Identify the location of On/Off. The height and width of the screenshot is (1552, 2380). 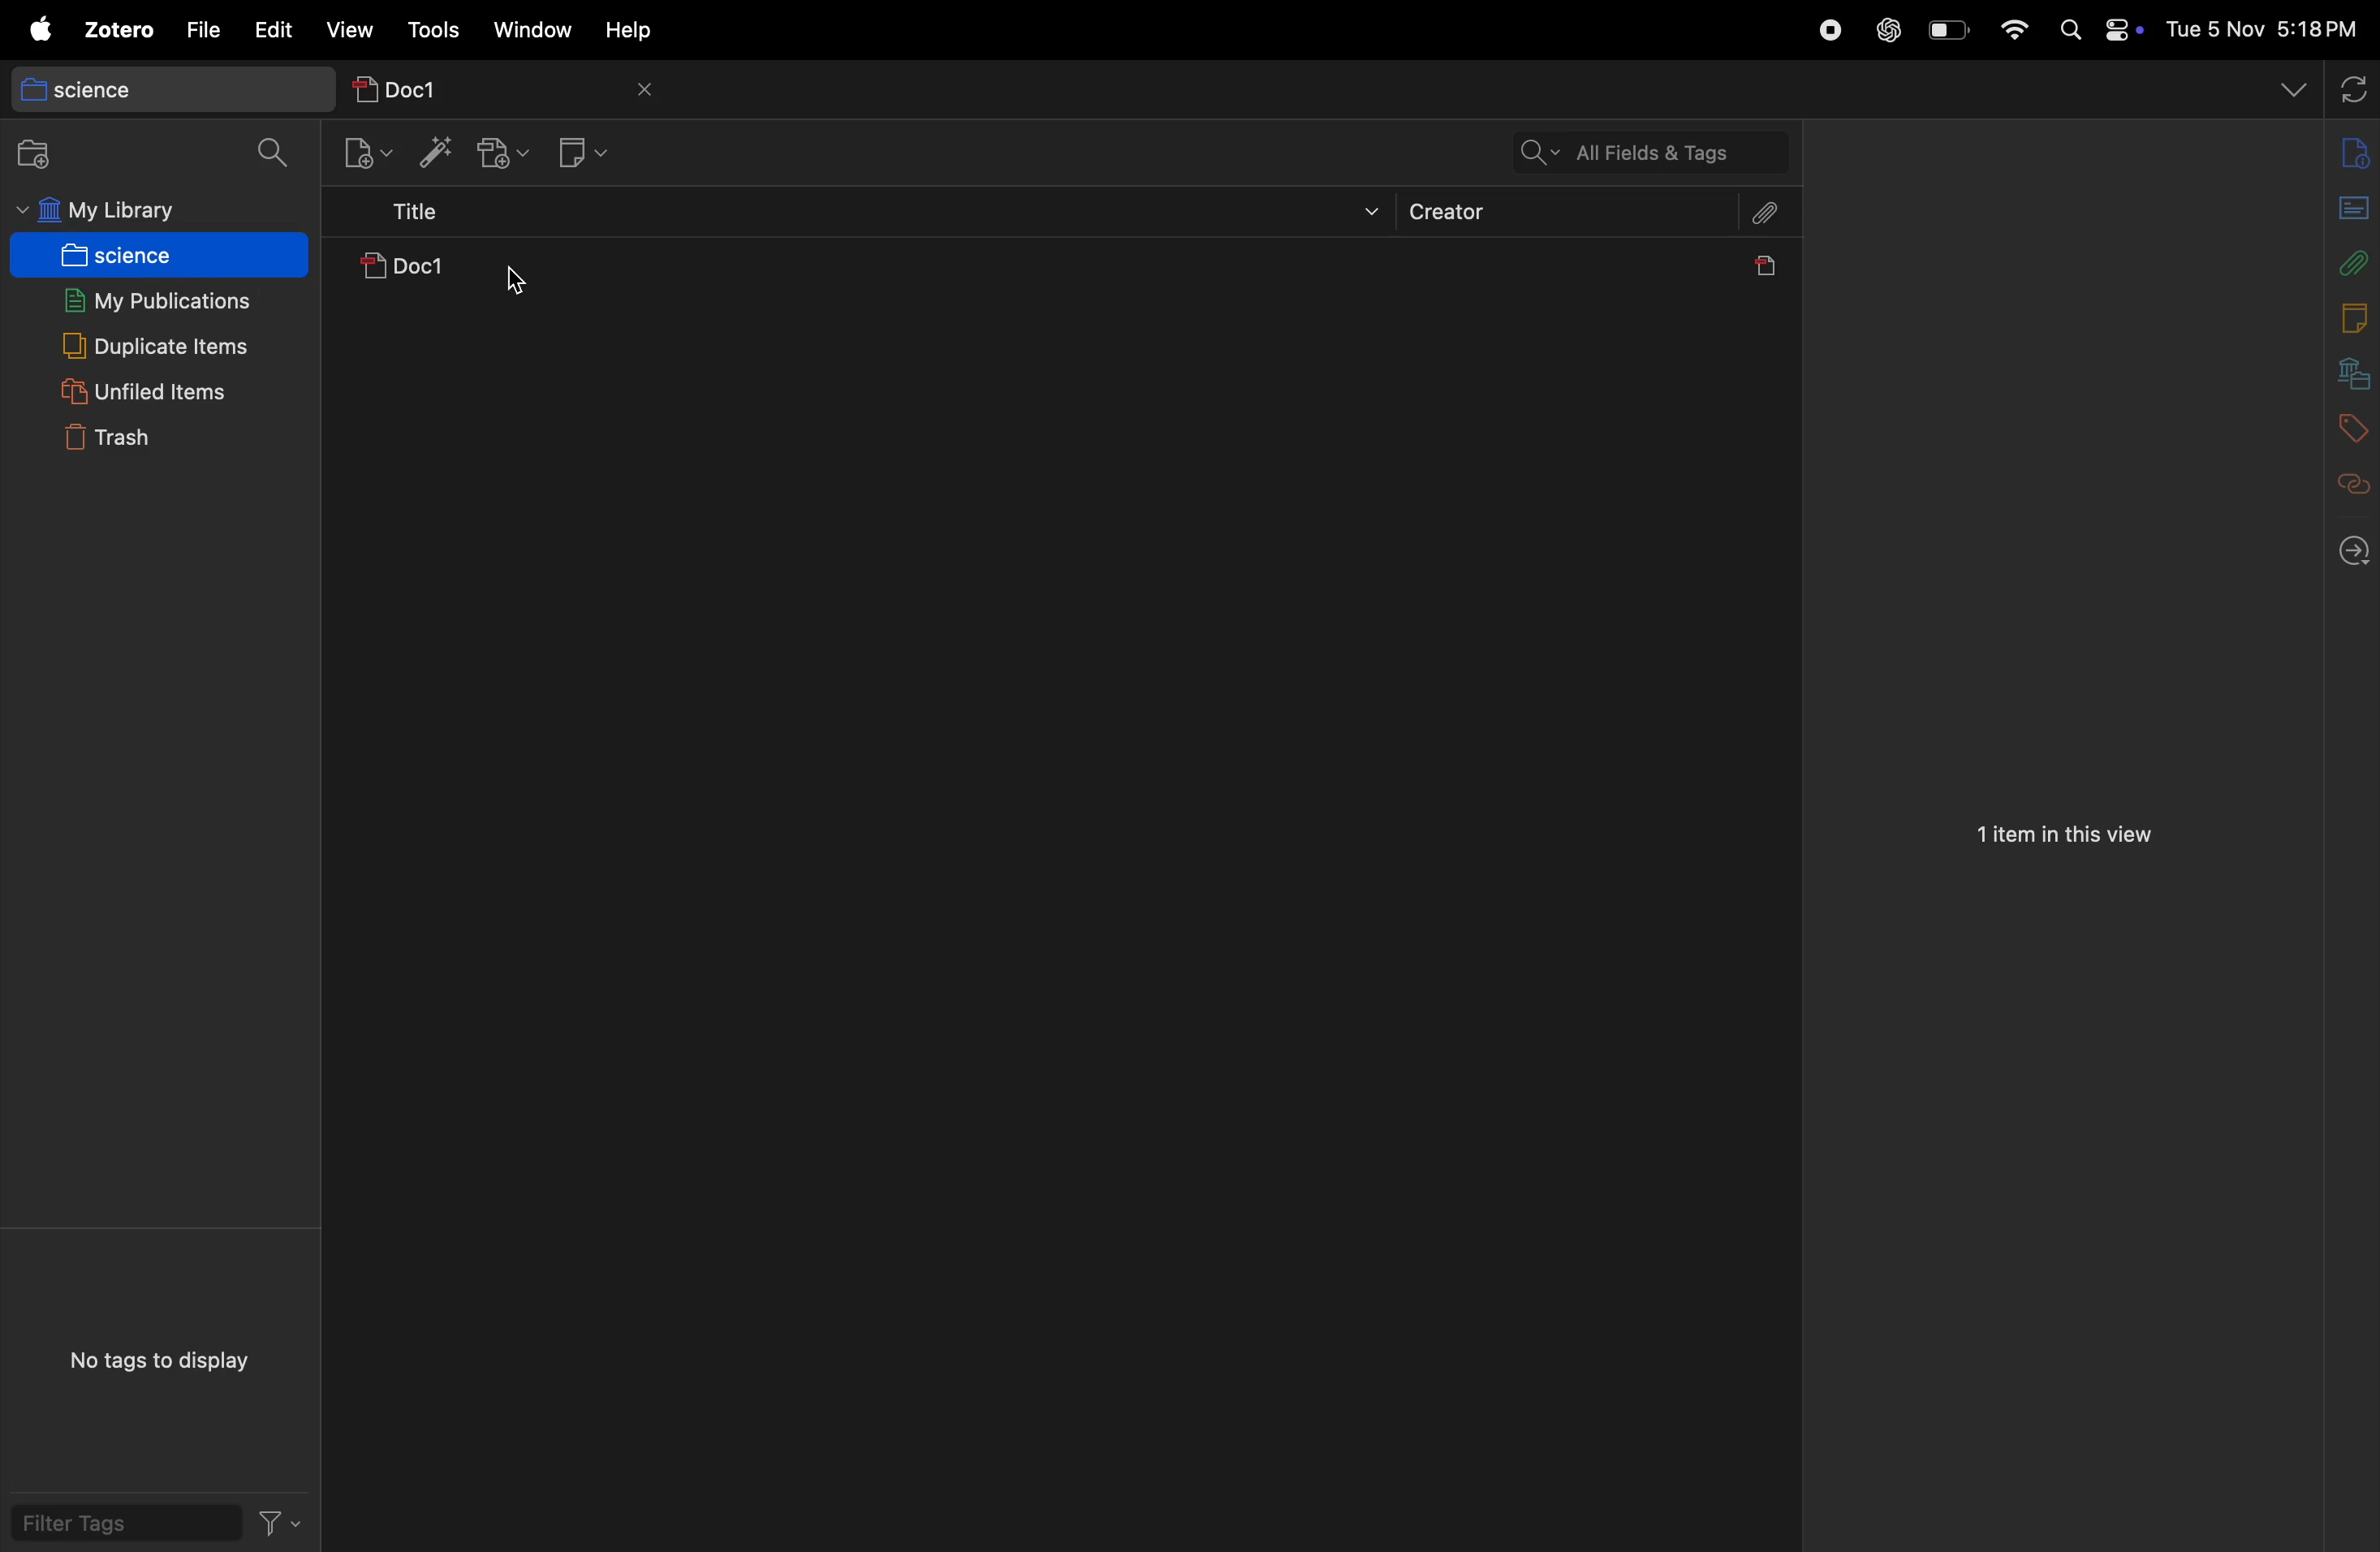
(2120, 32).